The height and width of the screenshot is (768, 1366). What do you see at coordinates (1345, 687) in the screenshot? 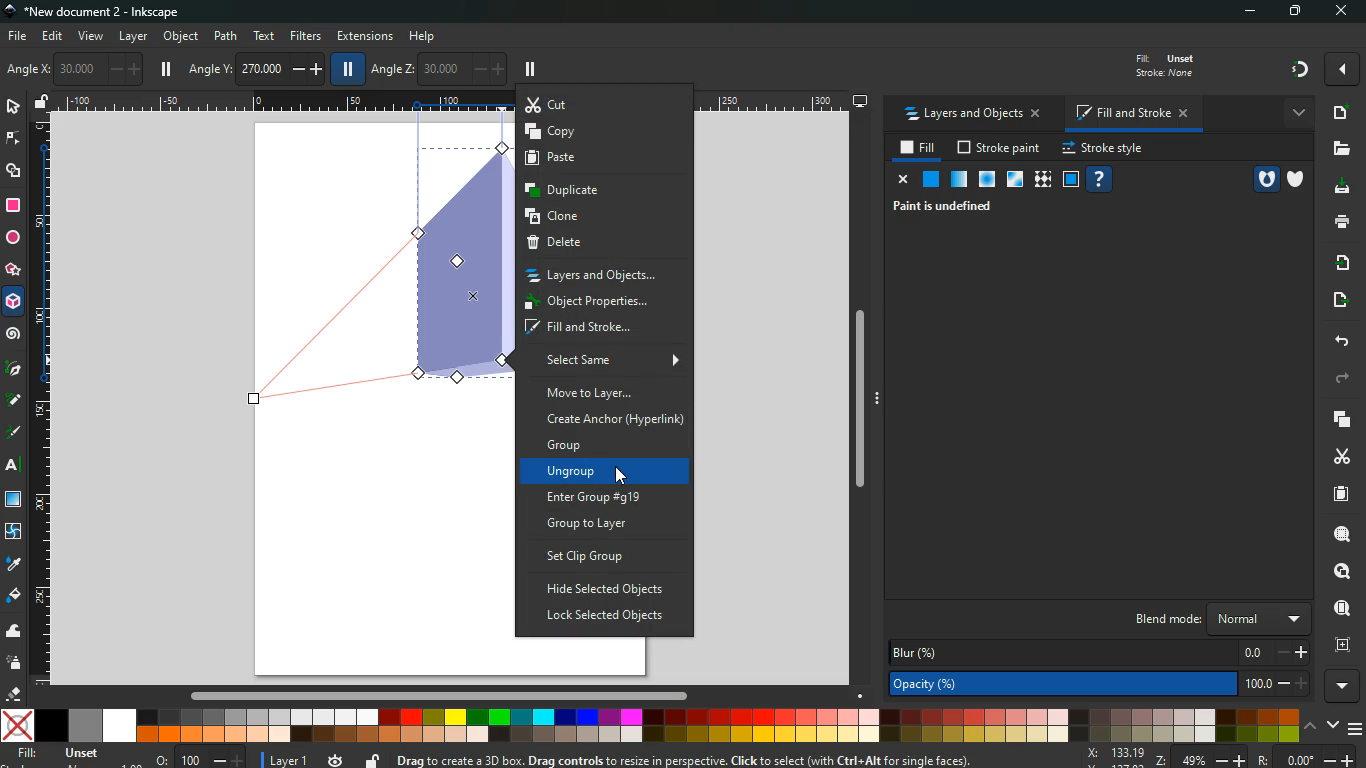
I see `more` at bounding box center [1345, 687].